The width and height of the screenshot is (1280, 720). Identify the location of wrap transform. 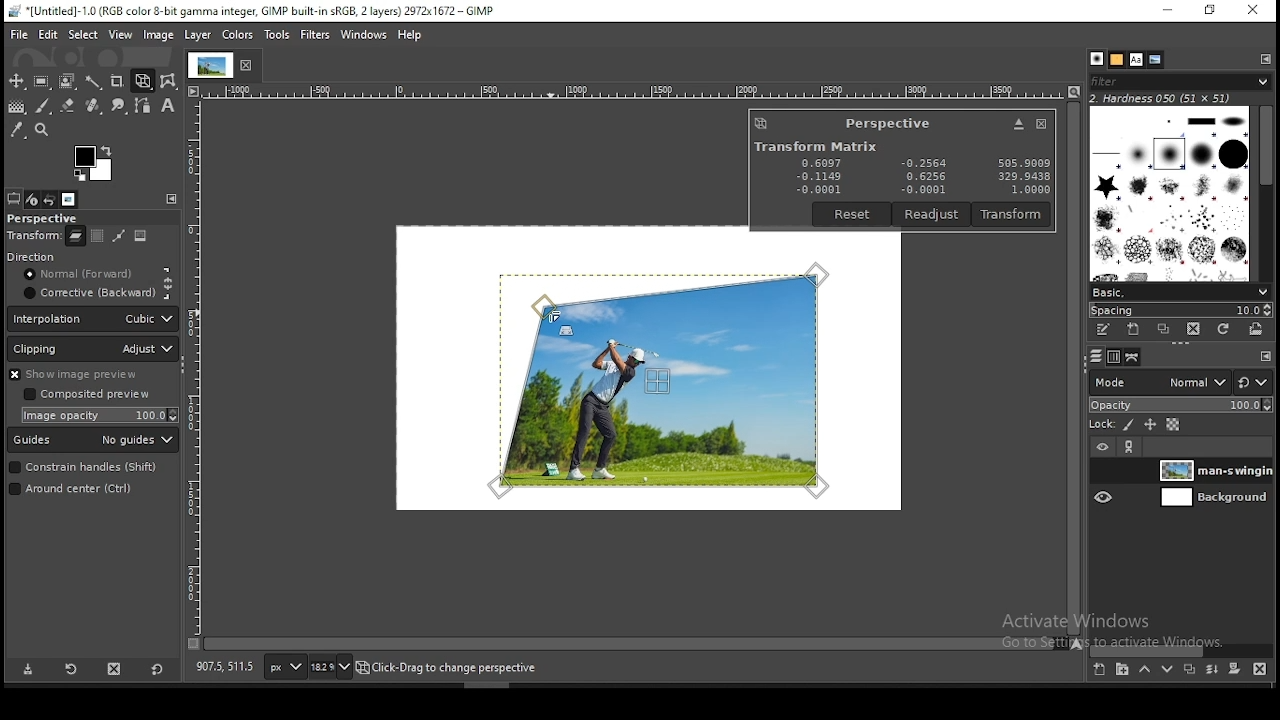
(170, 80).